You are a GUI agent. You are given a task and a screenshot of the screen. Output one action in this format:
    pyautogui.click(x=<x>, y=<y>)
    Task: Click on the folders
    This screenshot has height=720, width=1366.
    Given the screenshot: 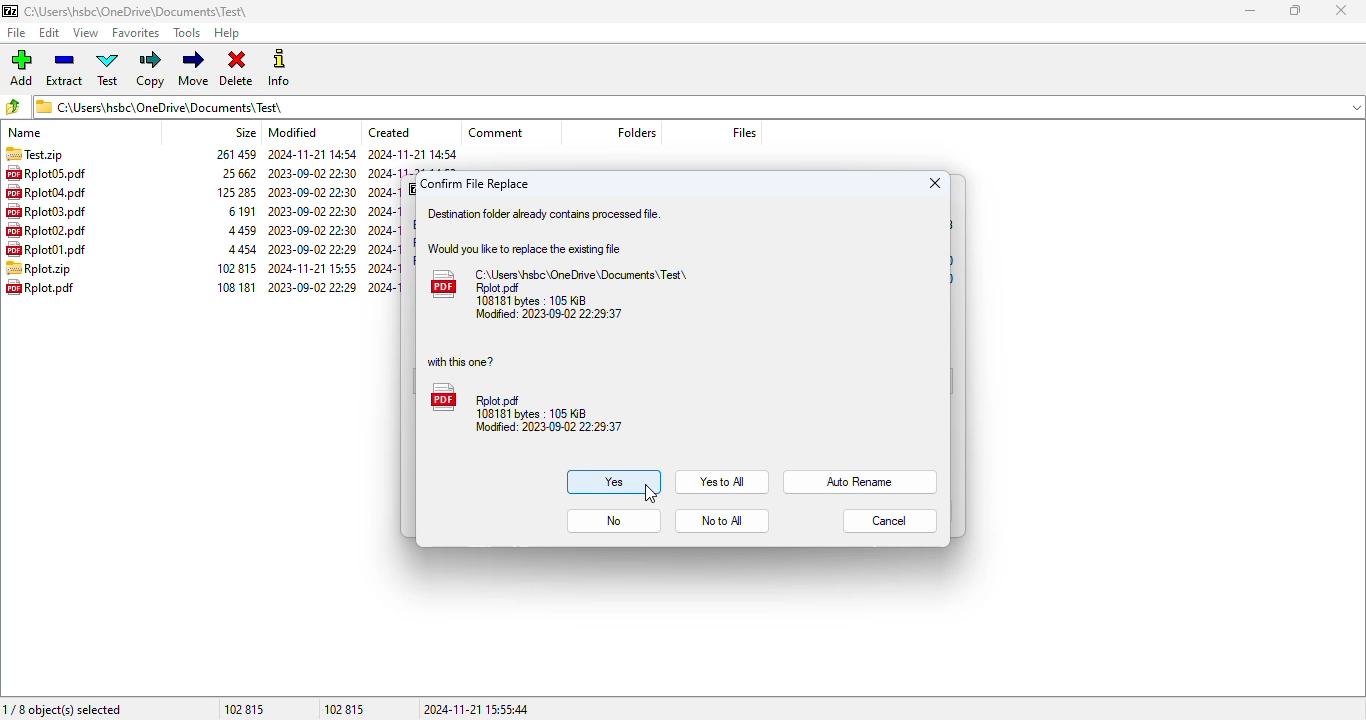 What is the action you would take?
    pyautogui.click(x=636, y=133)
    